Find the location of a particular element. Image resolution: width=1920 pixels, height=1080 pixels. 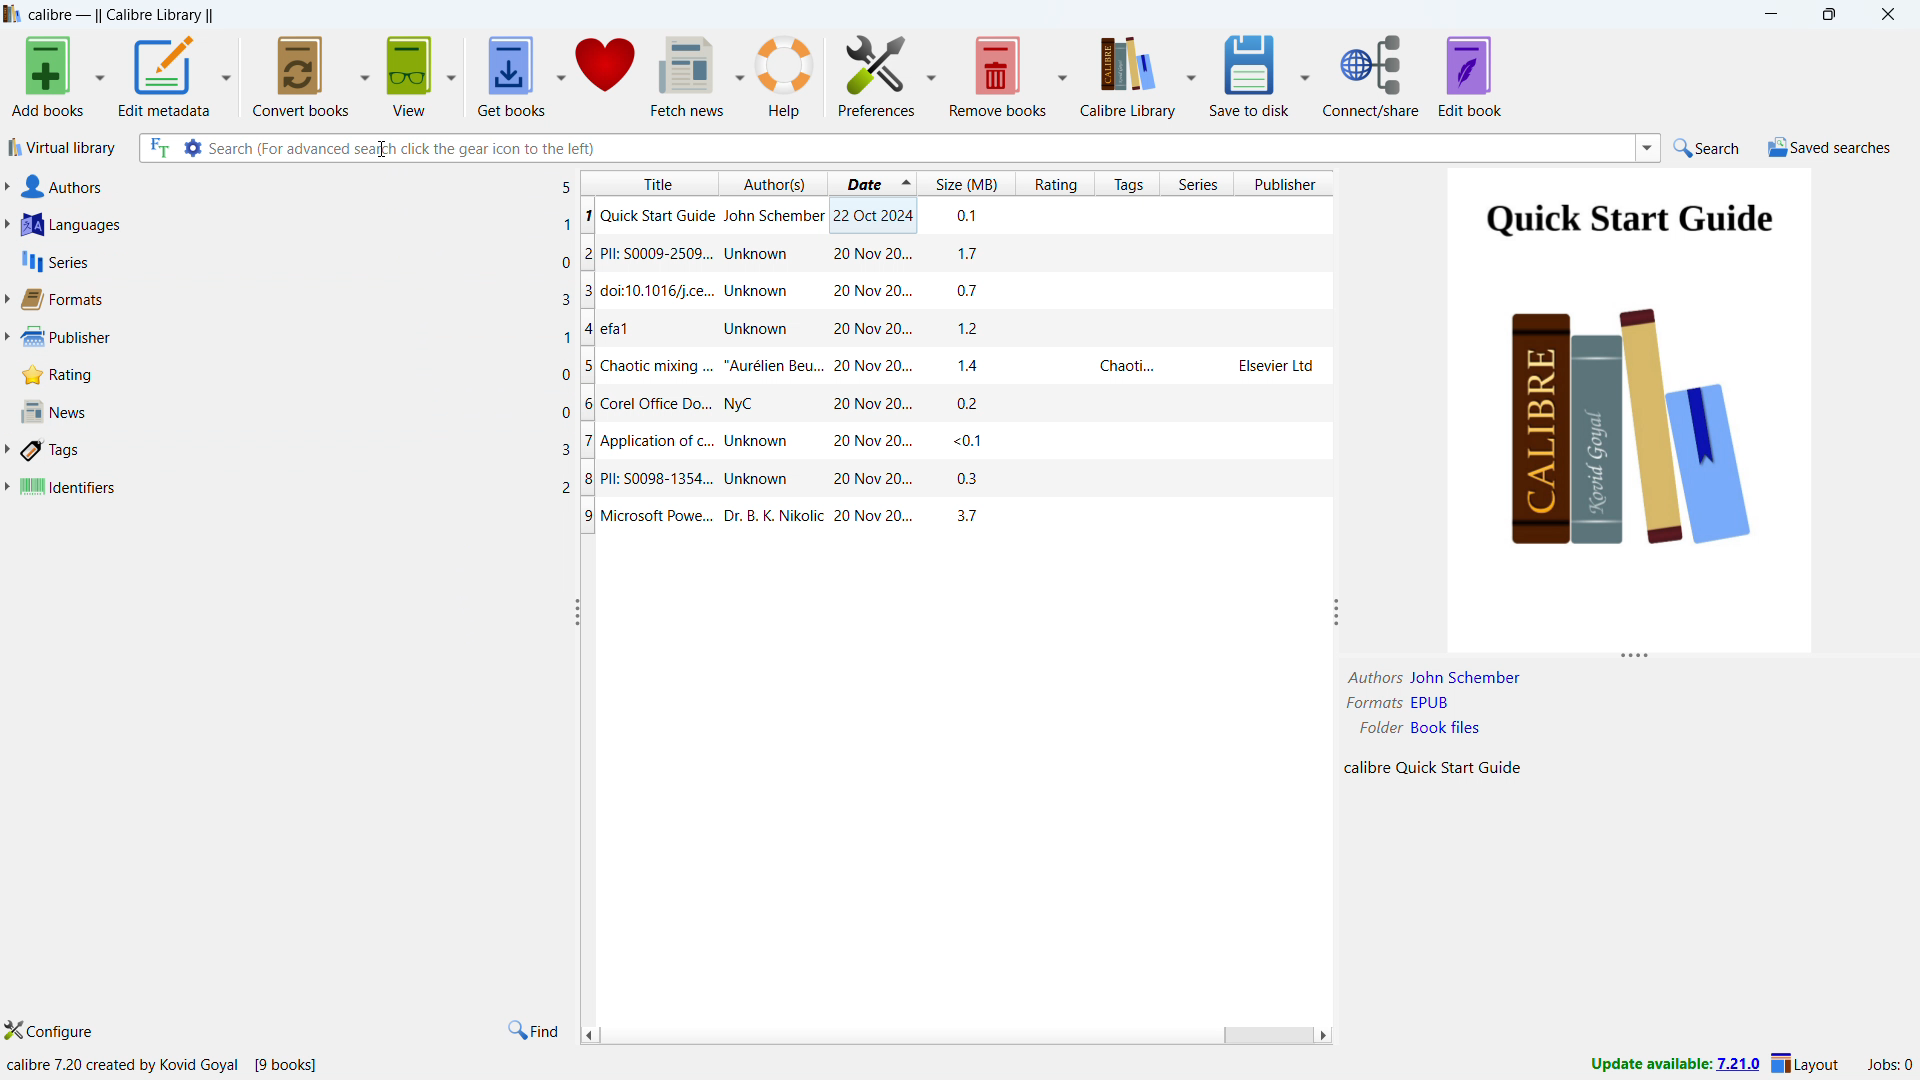

search history is located at coordinates (1647, 147).